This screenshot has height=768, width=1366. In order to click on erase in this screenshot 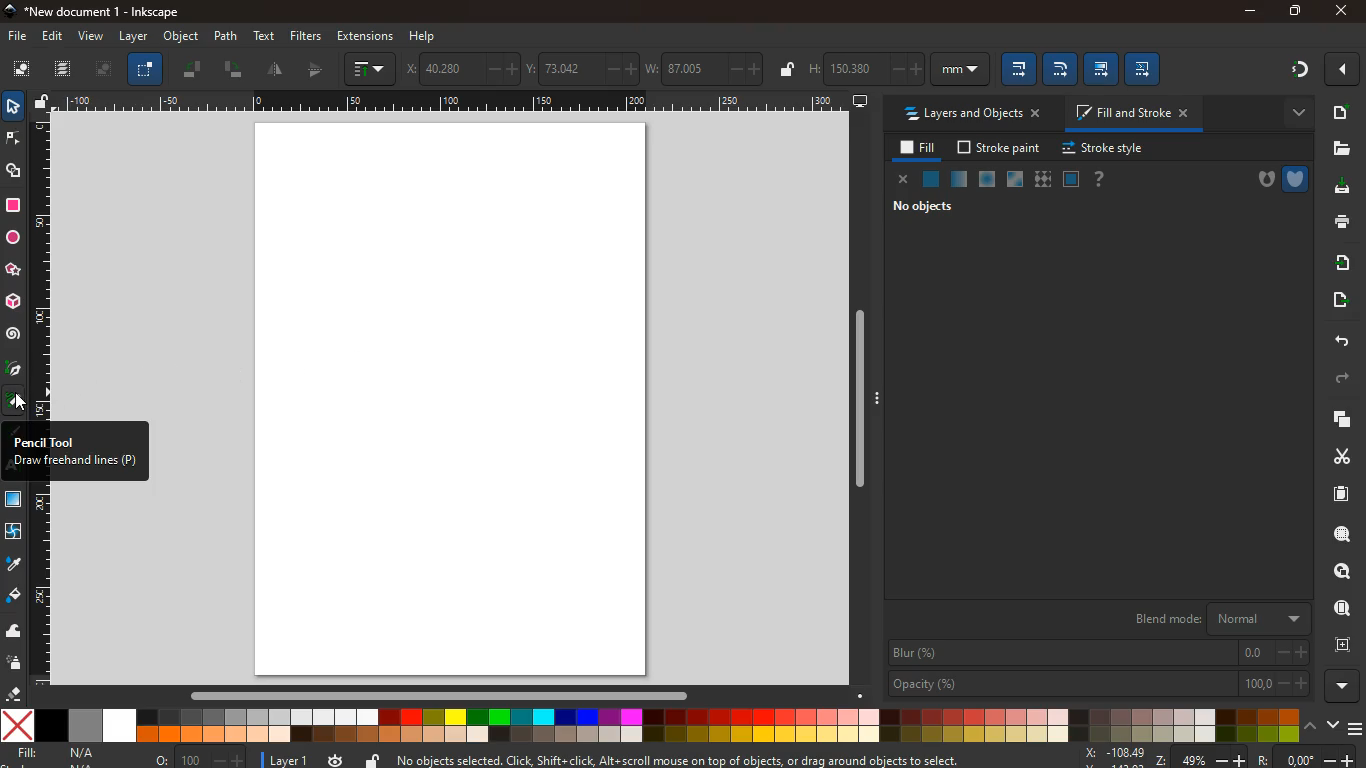, I will do `click(14, 694)`.